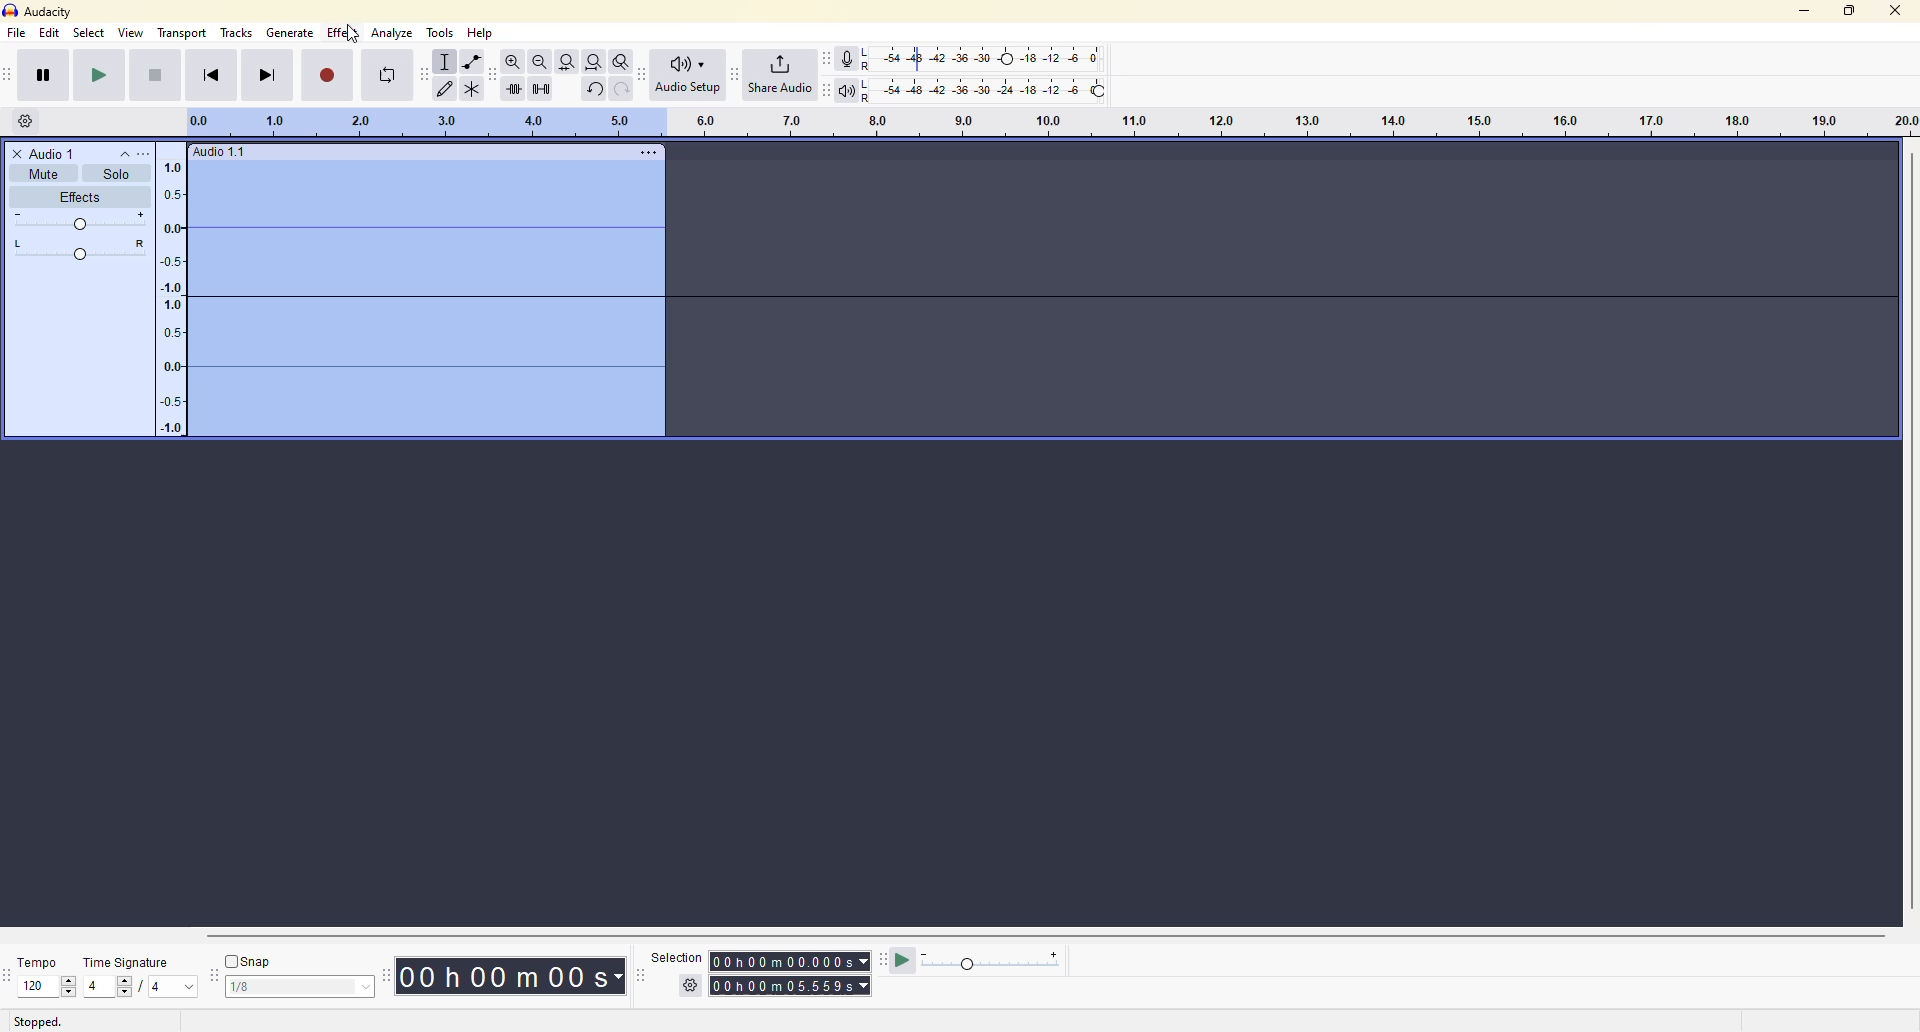 This screenshot has width=1920, height=1032. What do you see at coordinates (258, 989) in the screenshot?
I see `1/8` at bounding box center [258, 989].